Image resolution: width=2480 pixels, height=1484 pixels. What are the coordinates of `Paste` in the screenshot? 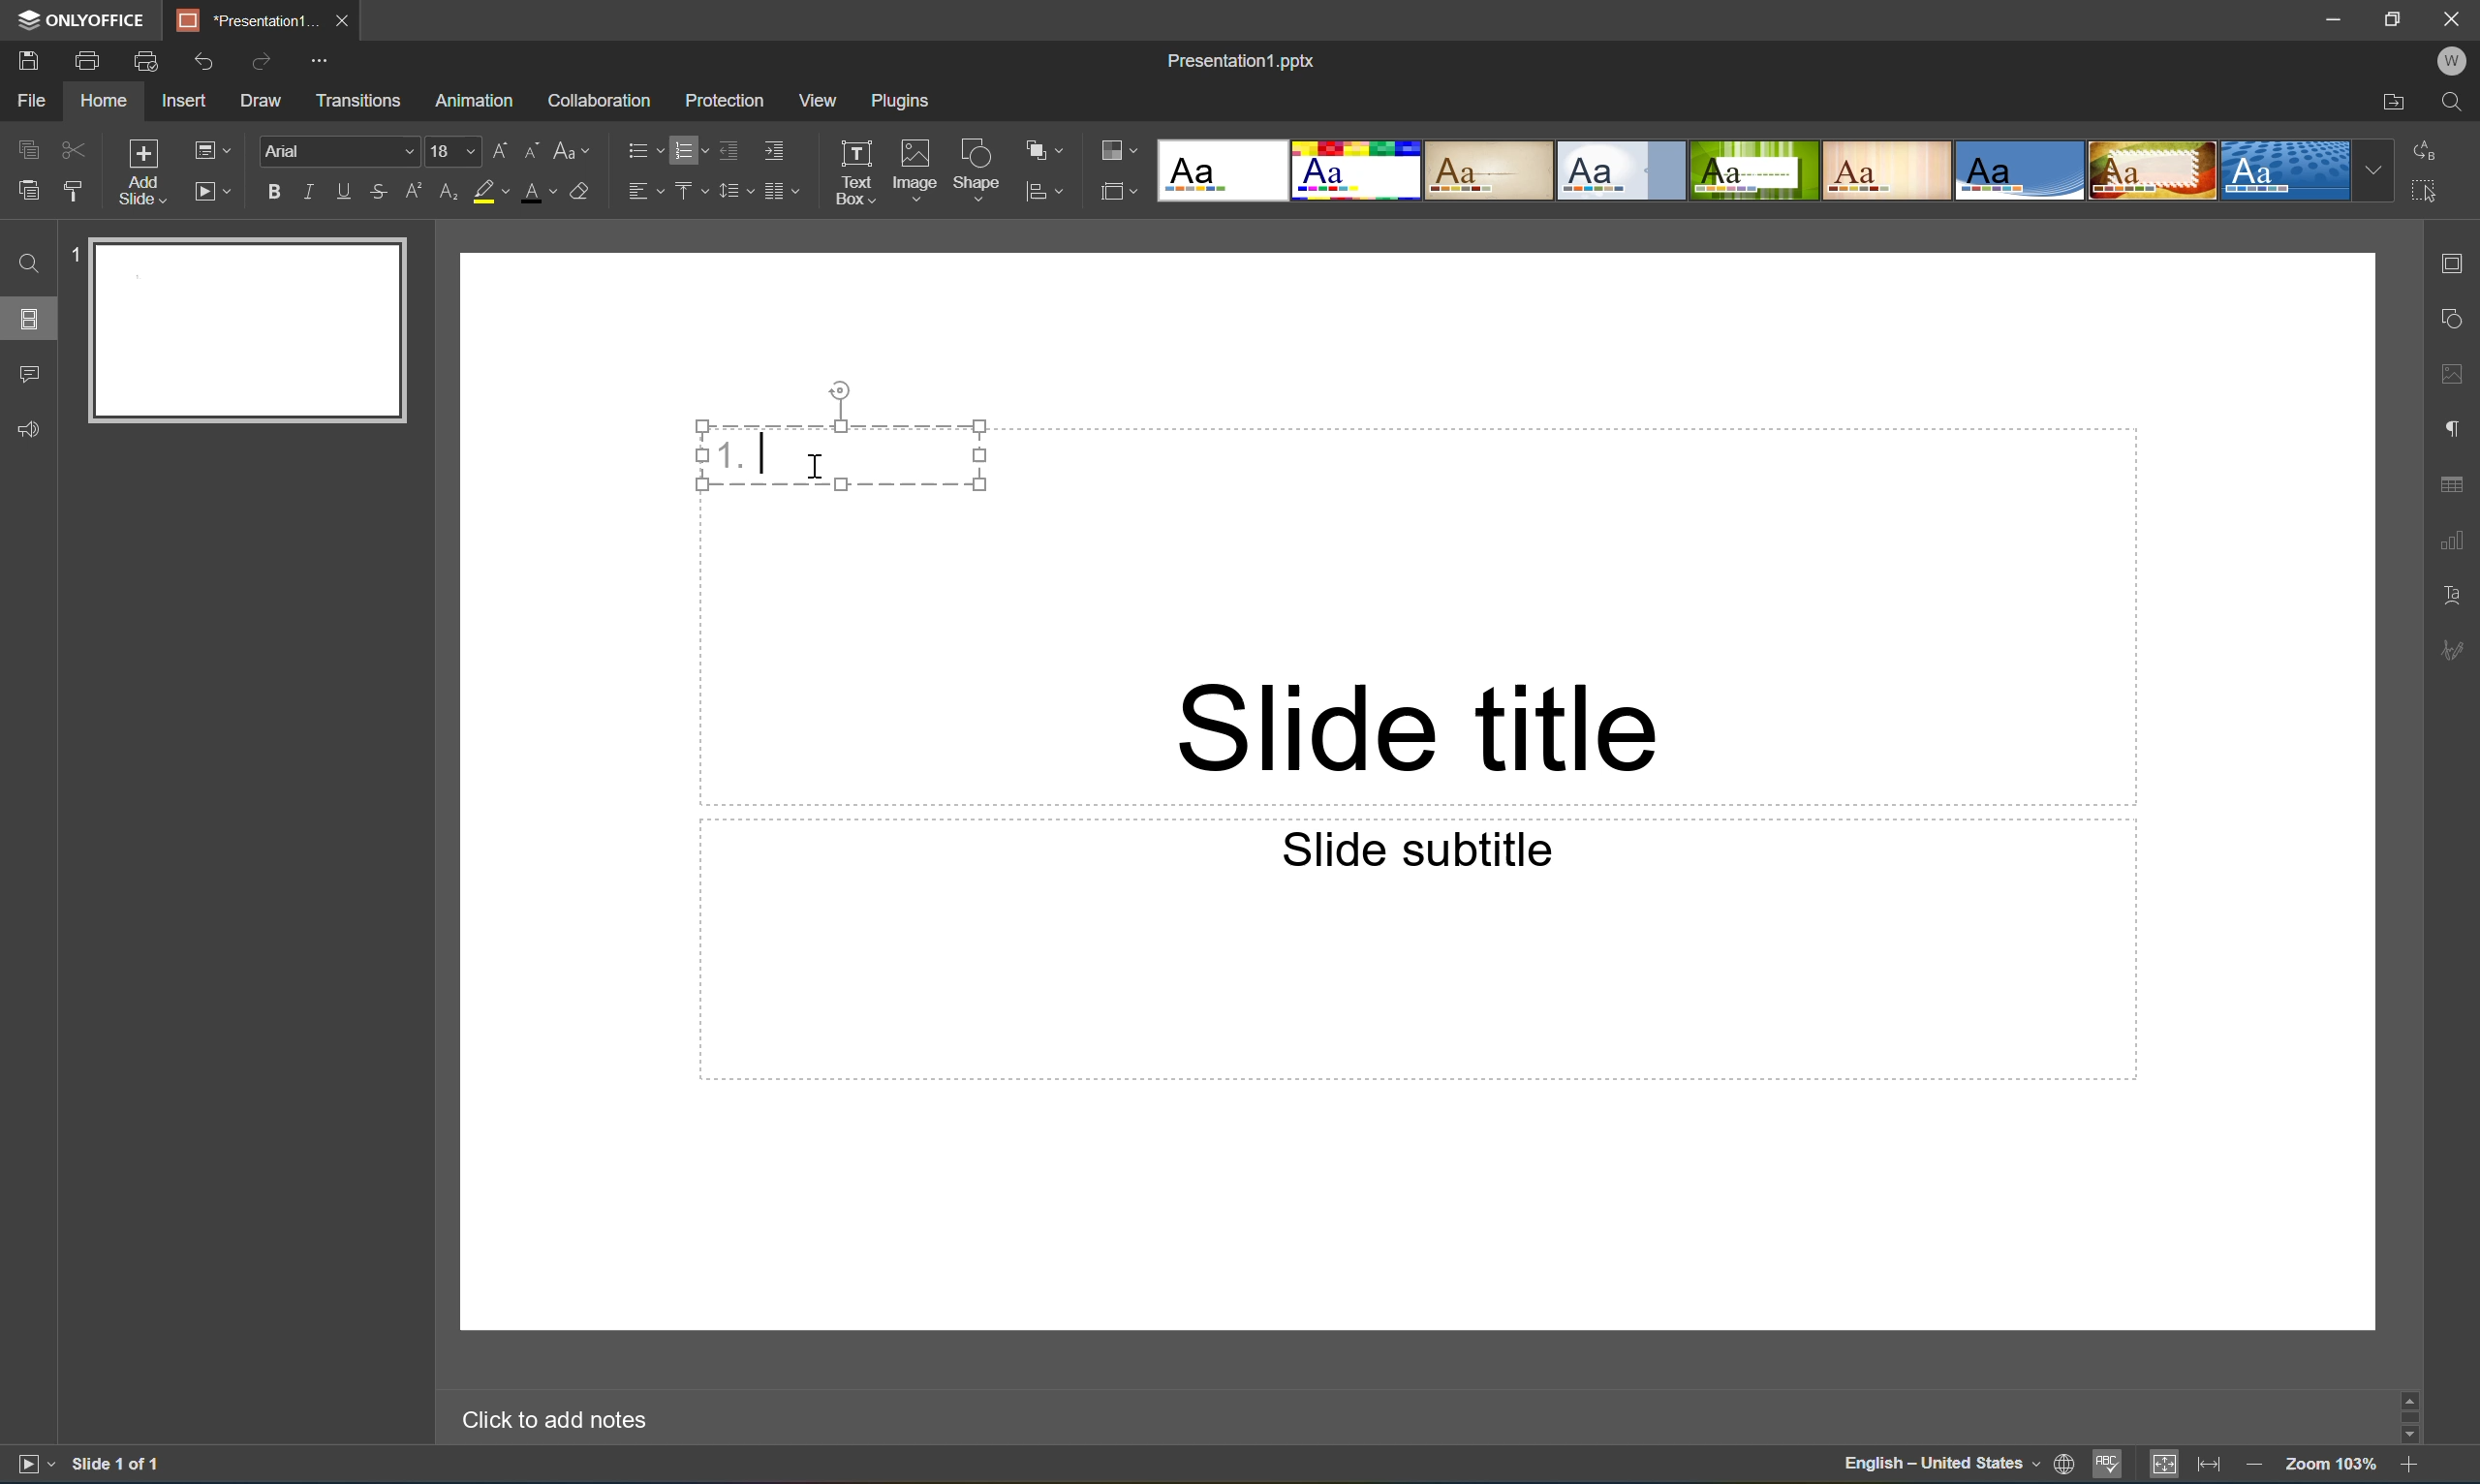 It's located at (256, 331).